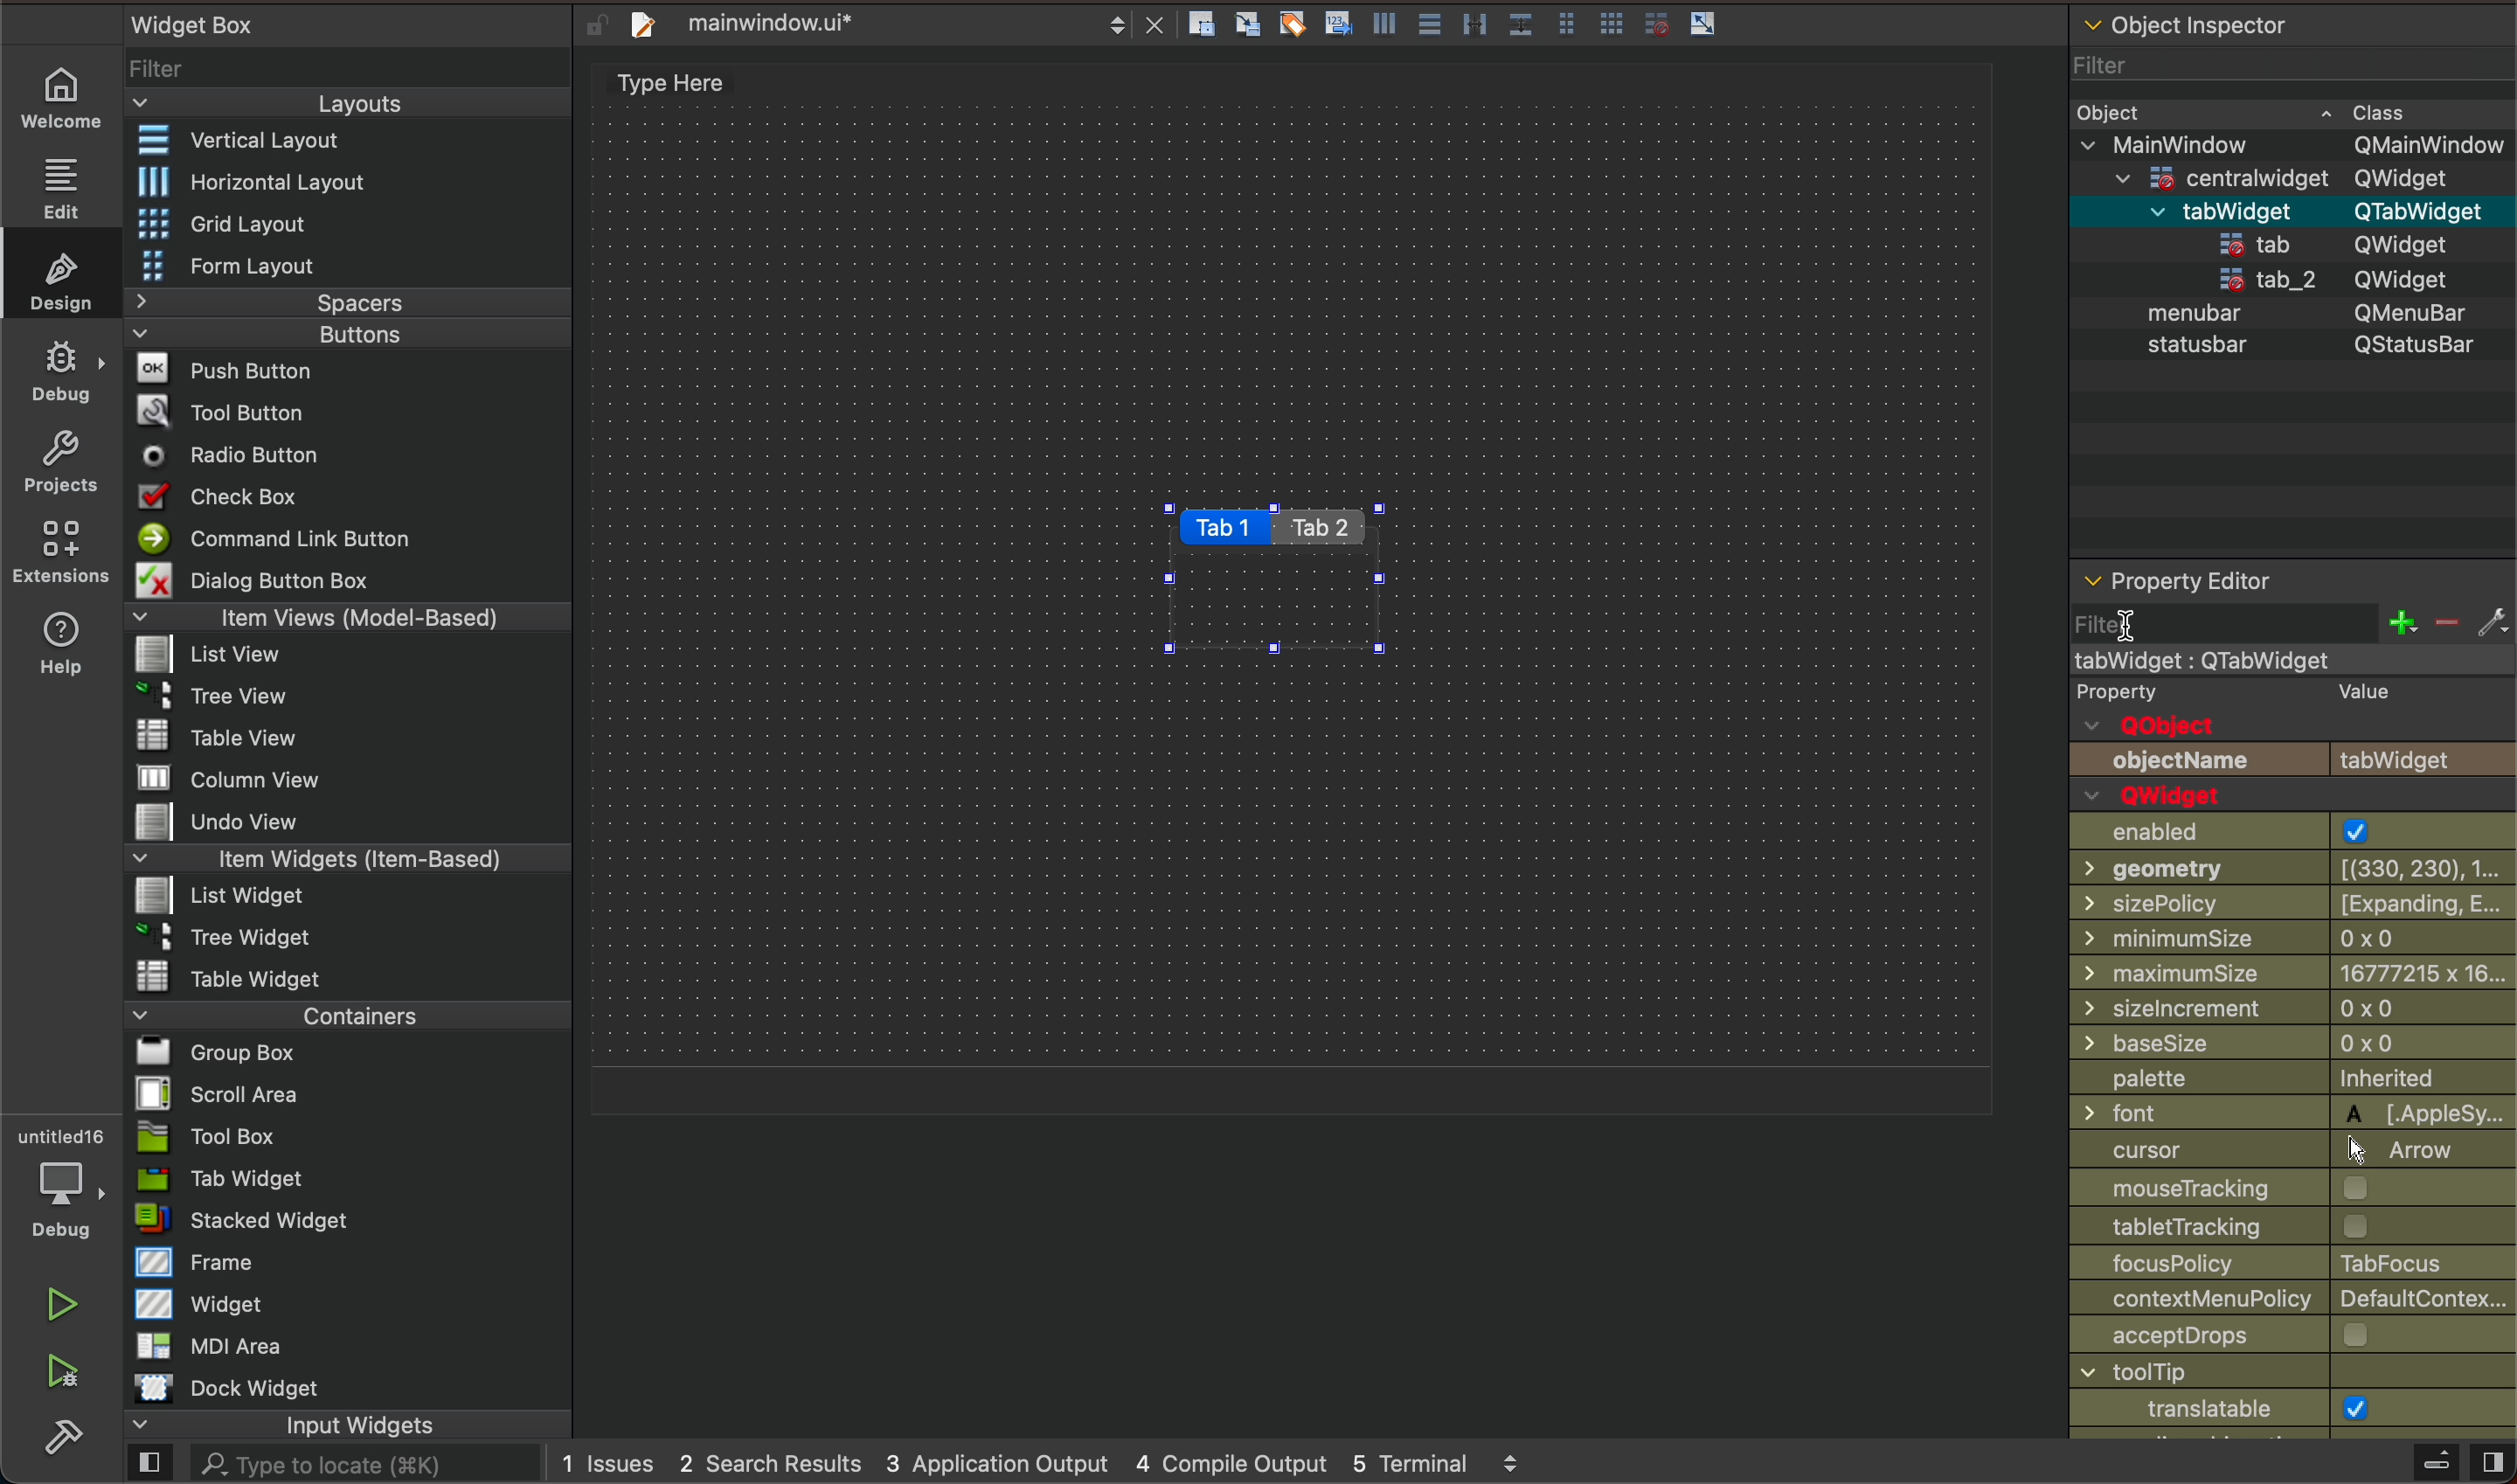  What do you see at coordinates (1050, 1462) in the screenshot?
I see `logs` at bounding box center [1050, 1462].